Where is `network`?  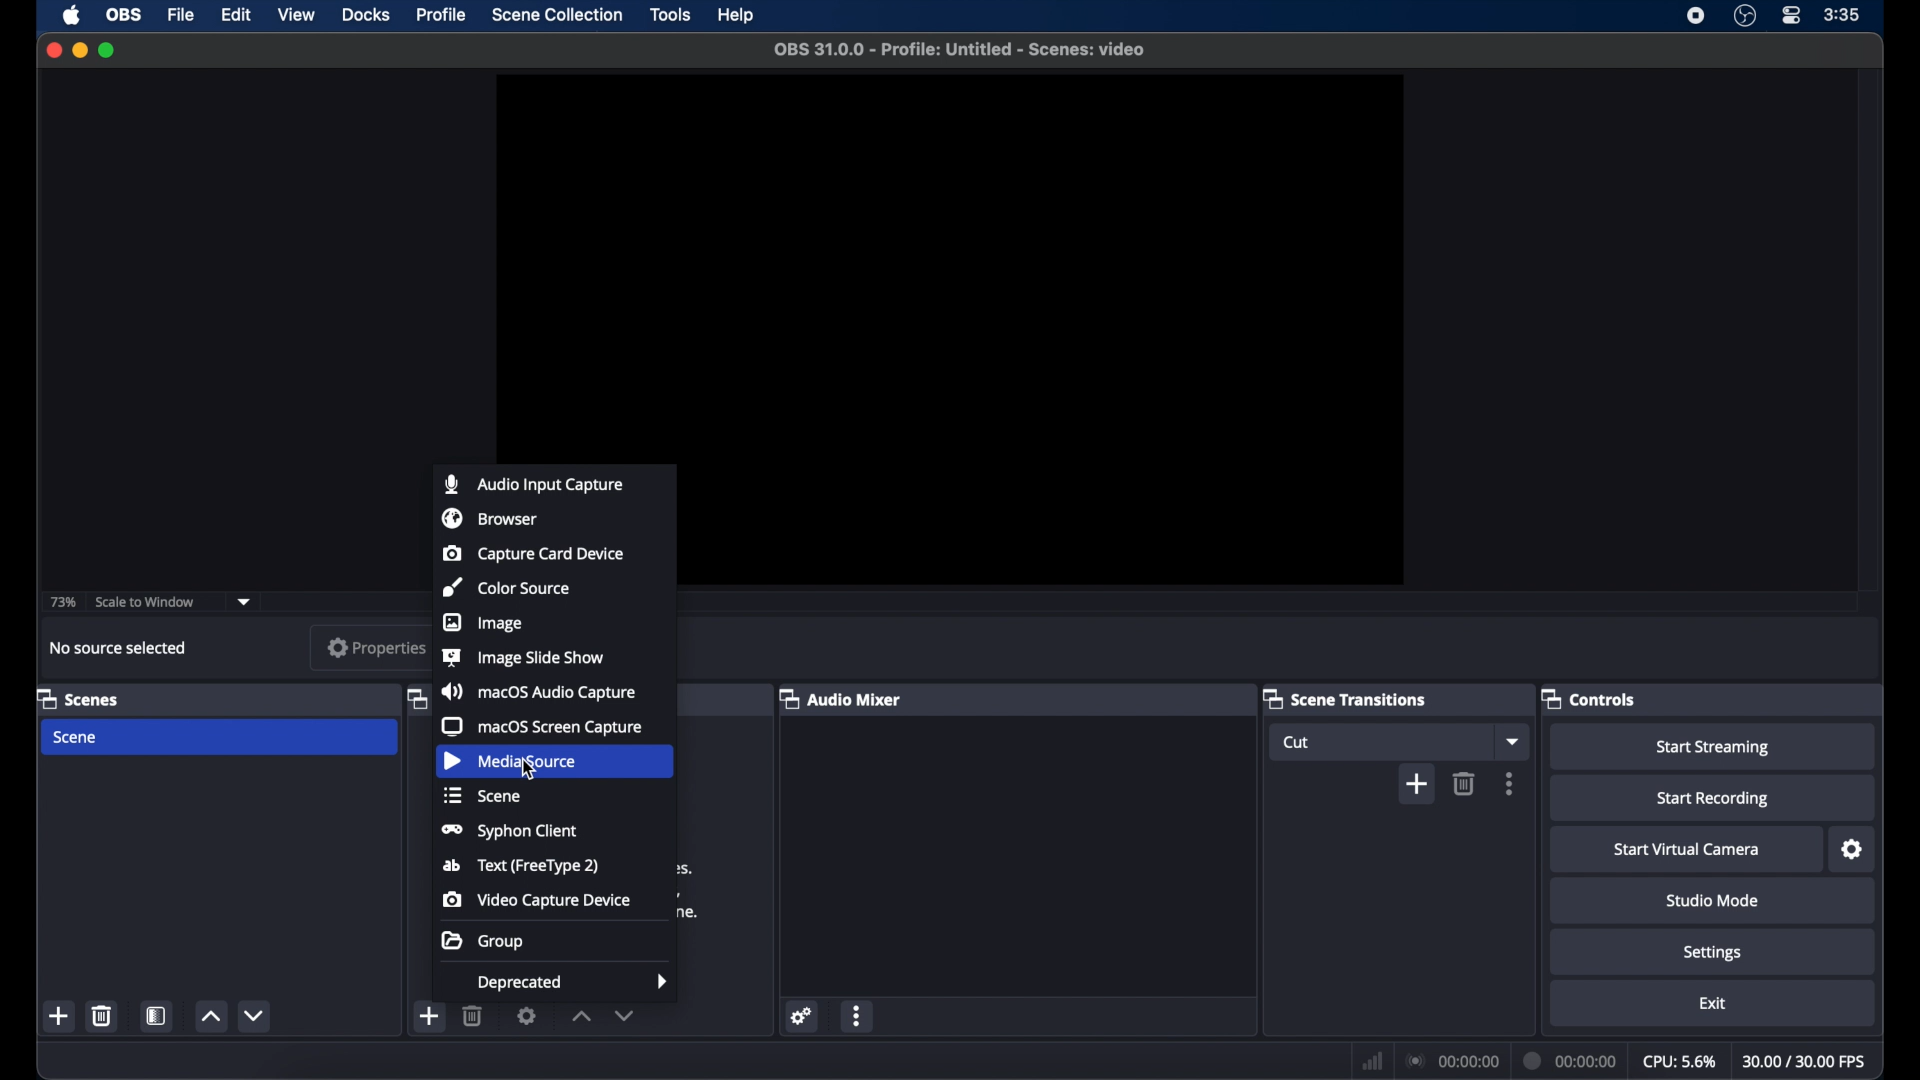
network is located at coordinates (1370, 1059).